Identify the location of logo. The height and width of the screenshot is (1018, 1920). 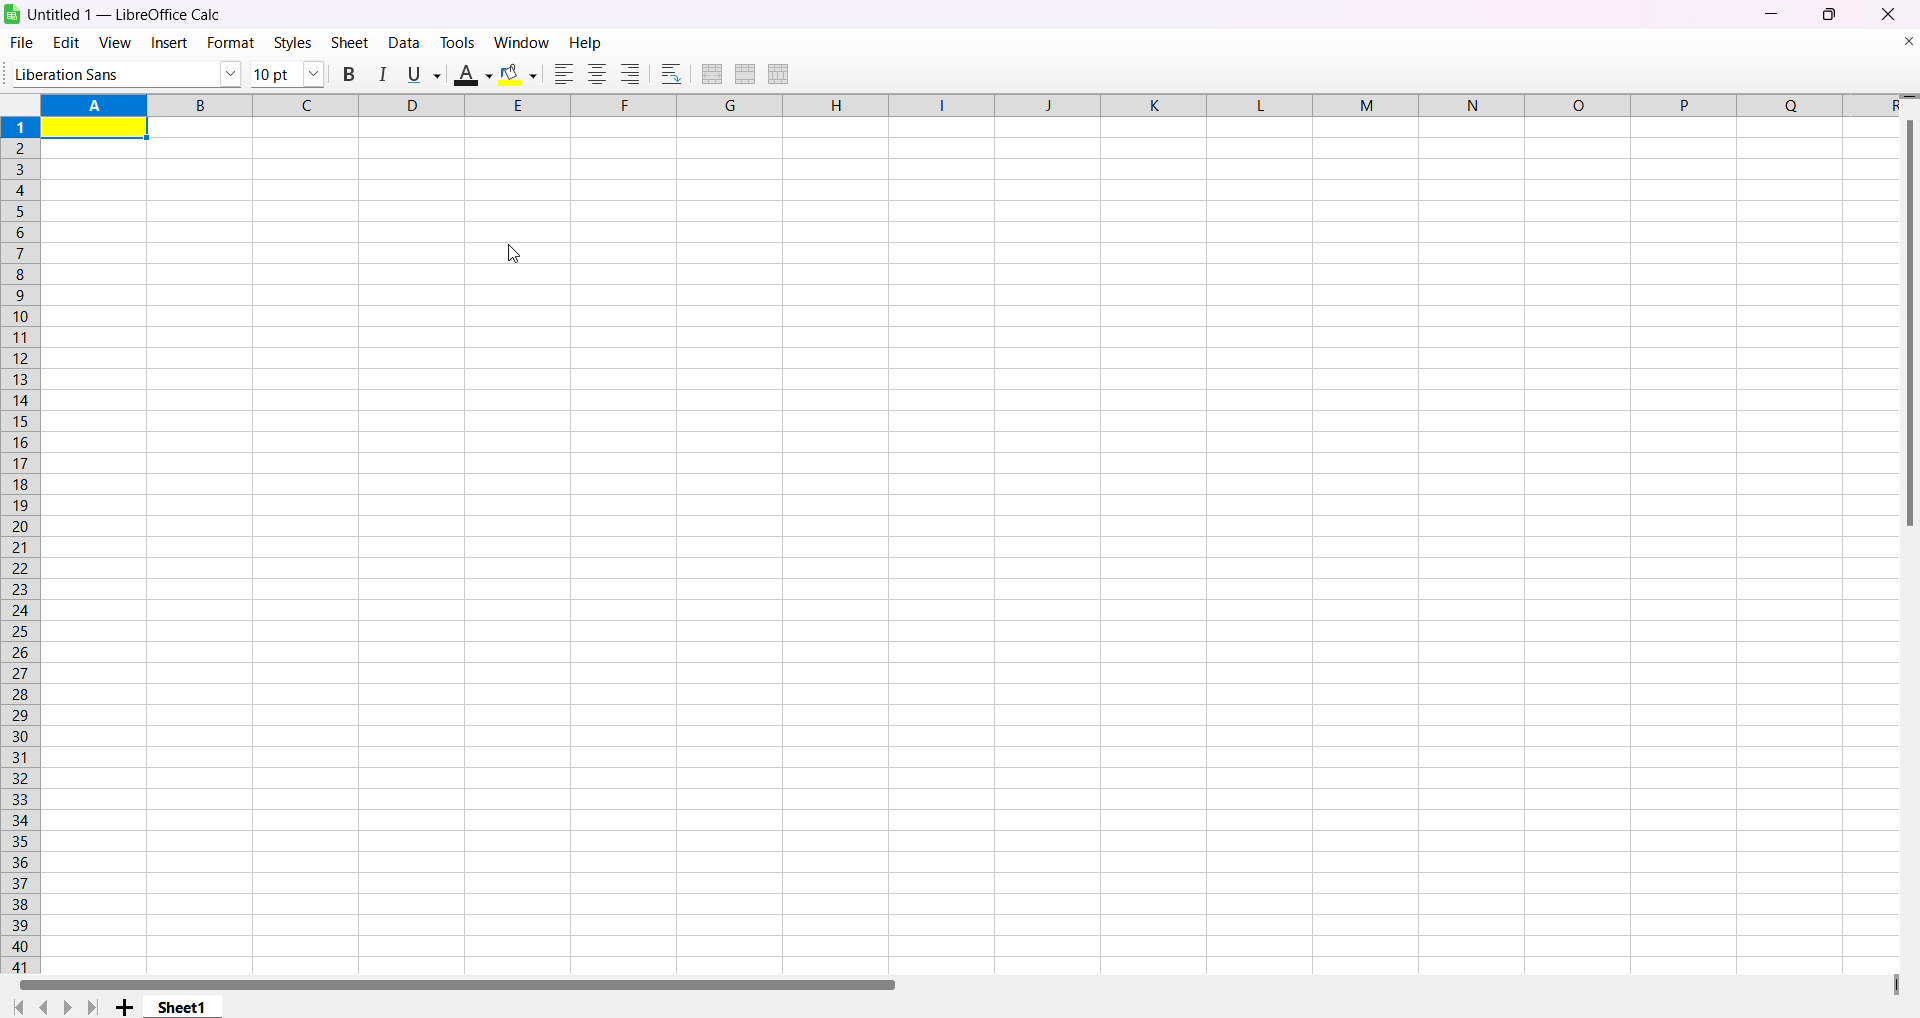
(15, 15).